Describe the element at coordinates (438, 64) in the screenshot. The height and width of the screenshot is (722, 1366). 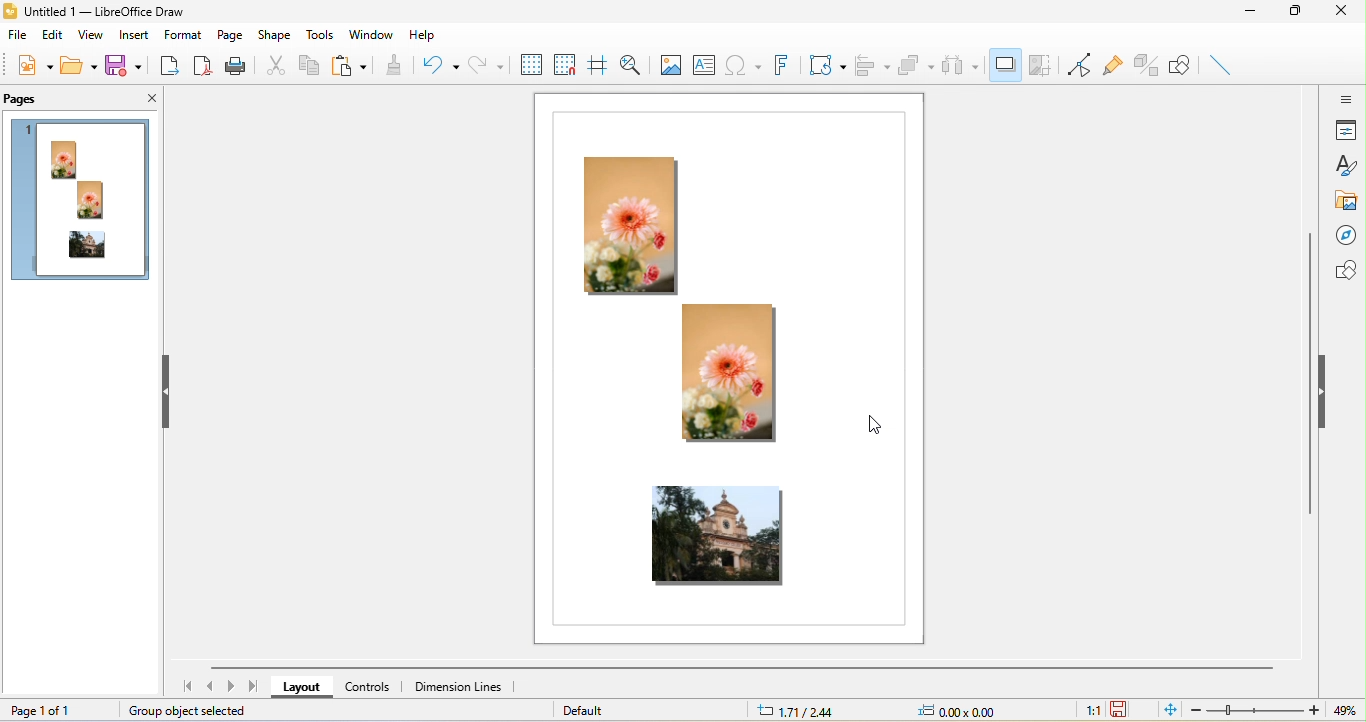
I see `undo` at that location.